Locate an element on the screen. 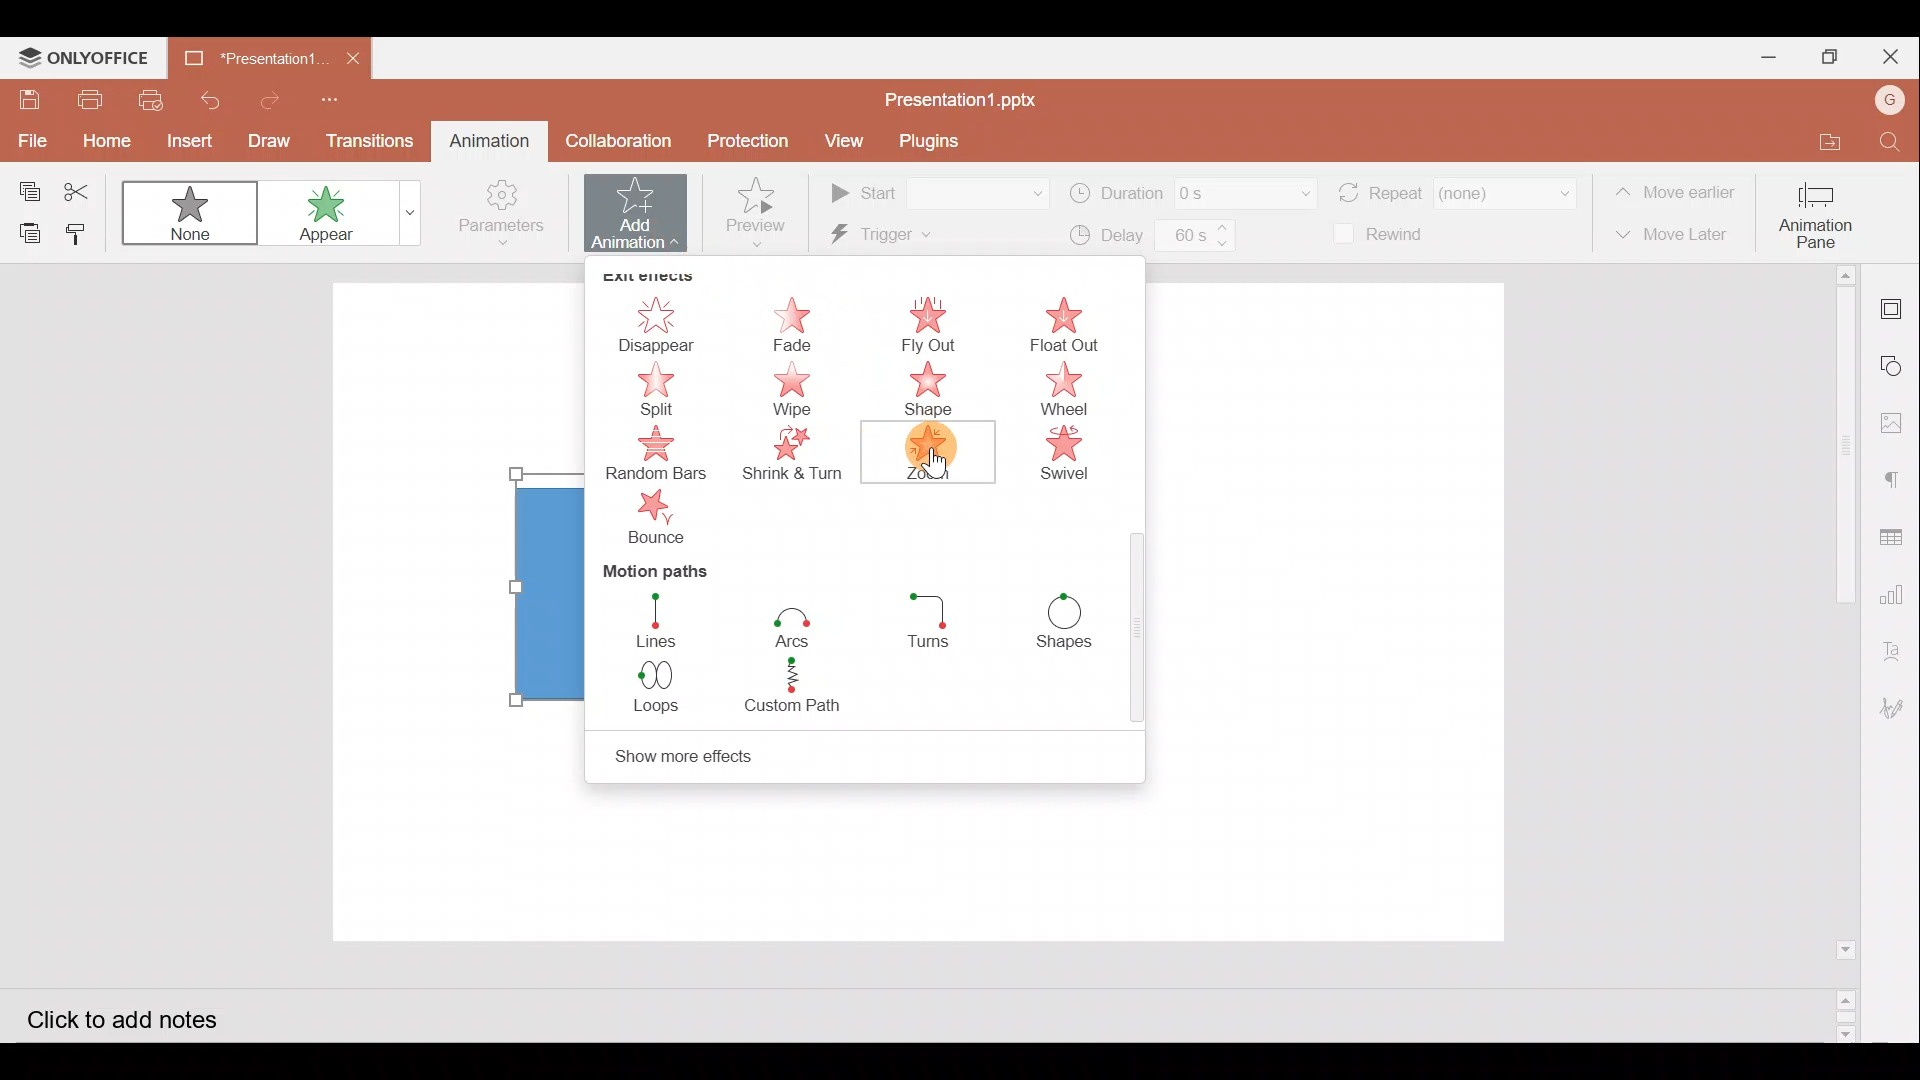 The height and width of the screenshot is (1080, 1920). Plugins is located at coordinates (929, 140).